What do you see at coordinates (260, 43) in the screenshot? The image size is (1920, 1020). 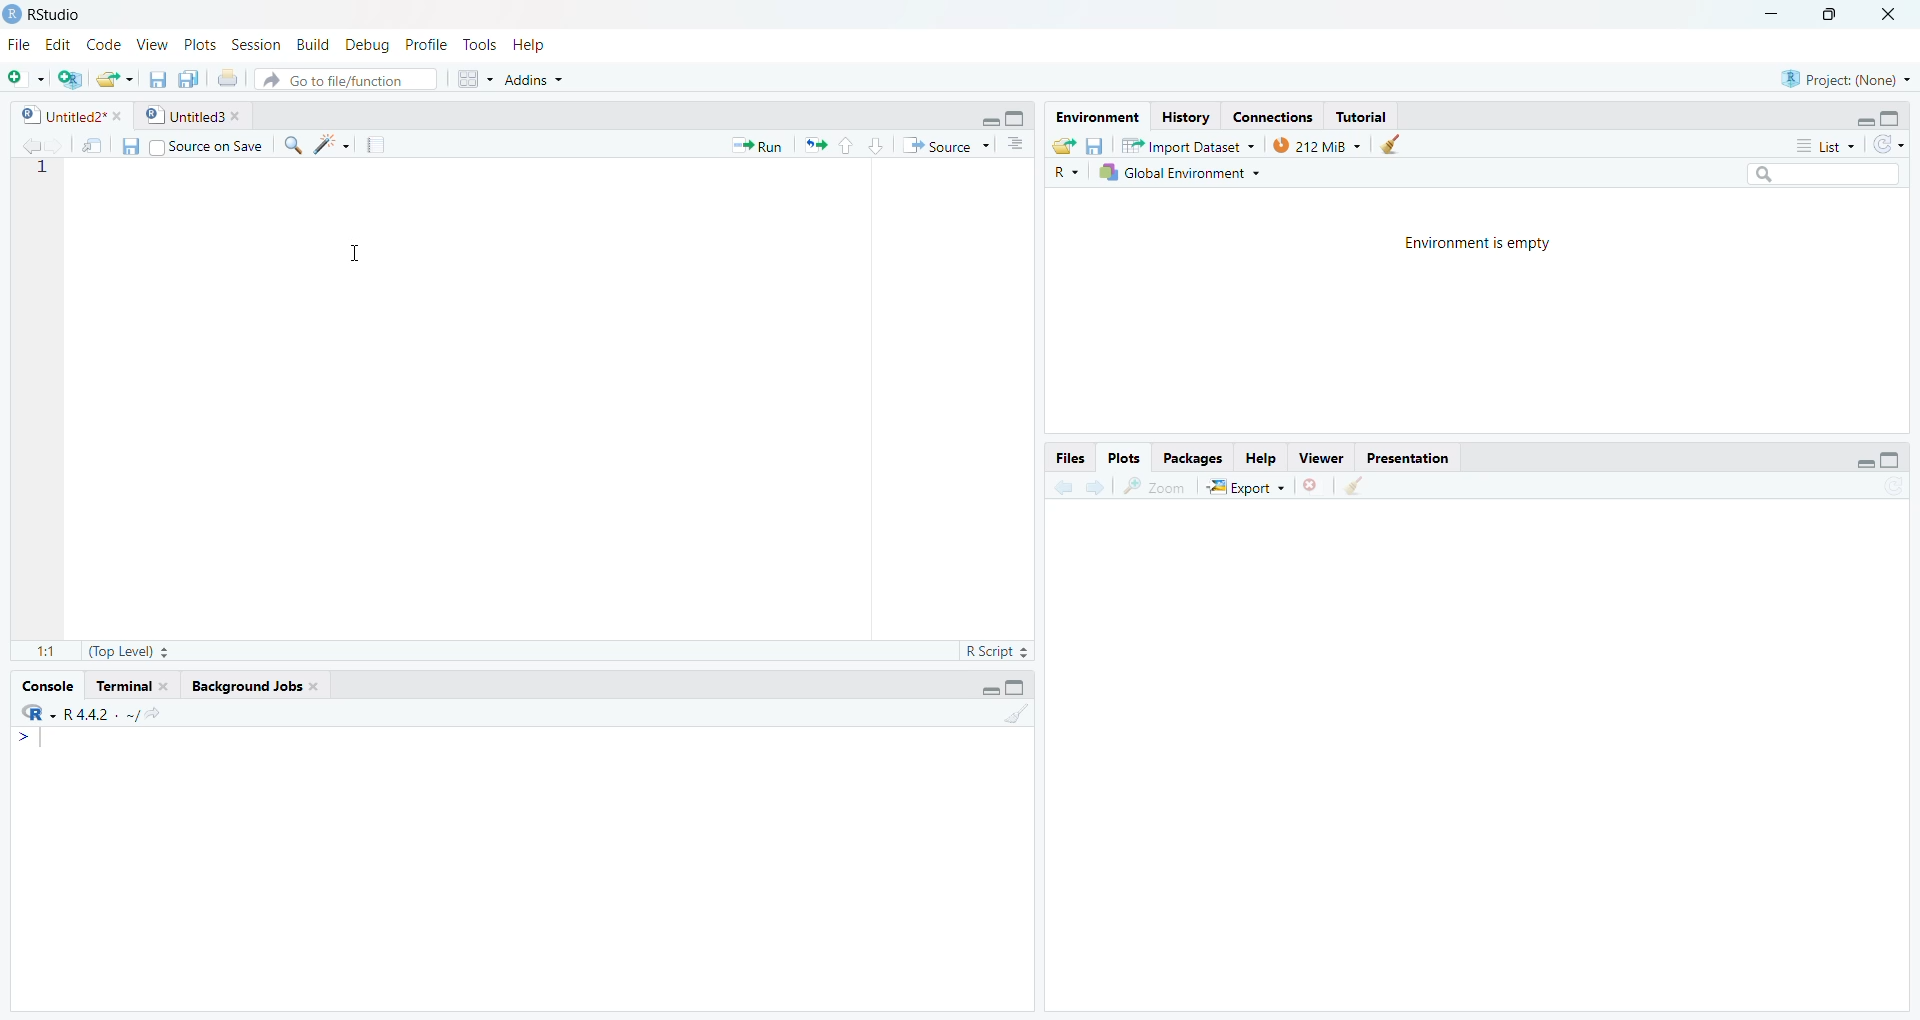 I see `session` at bounding box center [260, 43].